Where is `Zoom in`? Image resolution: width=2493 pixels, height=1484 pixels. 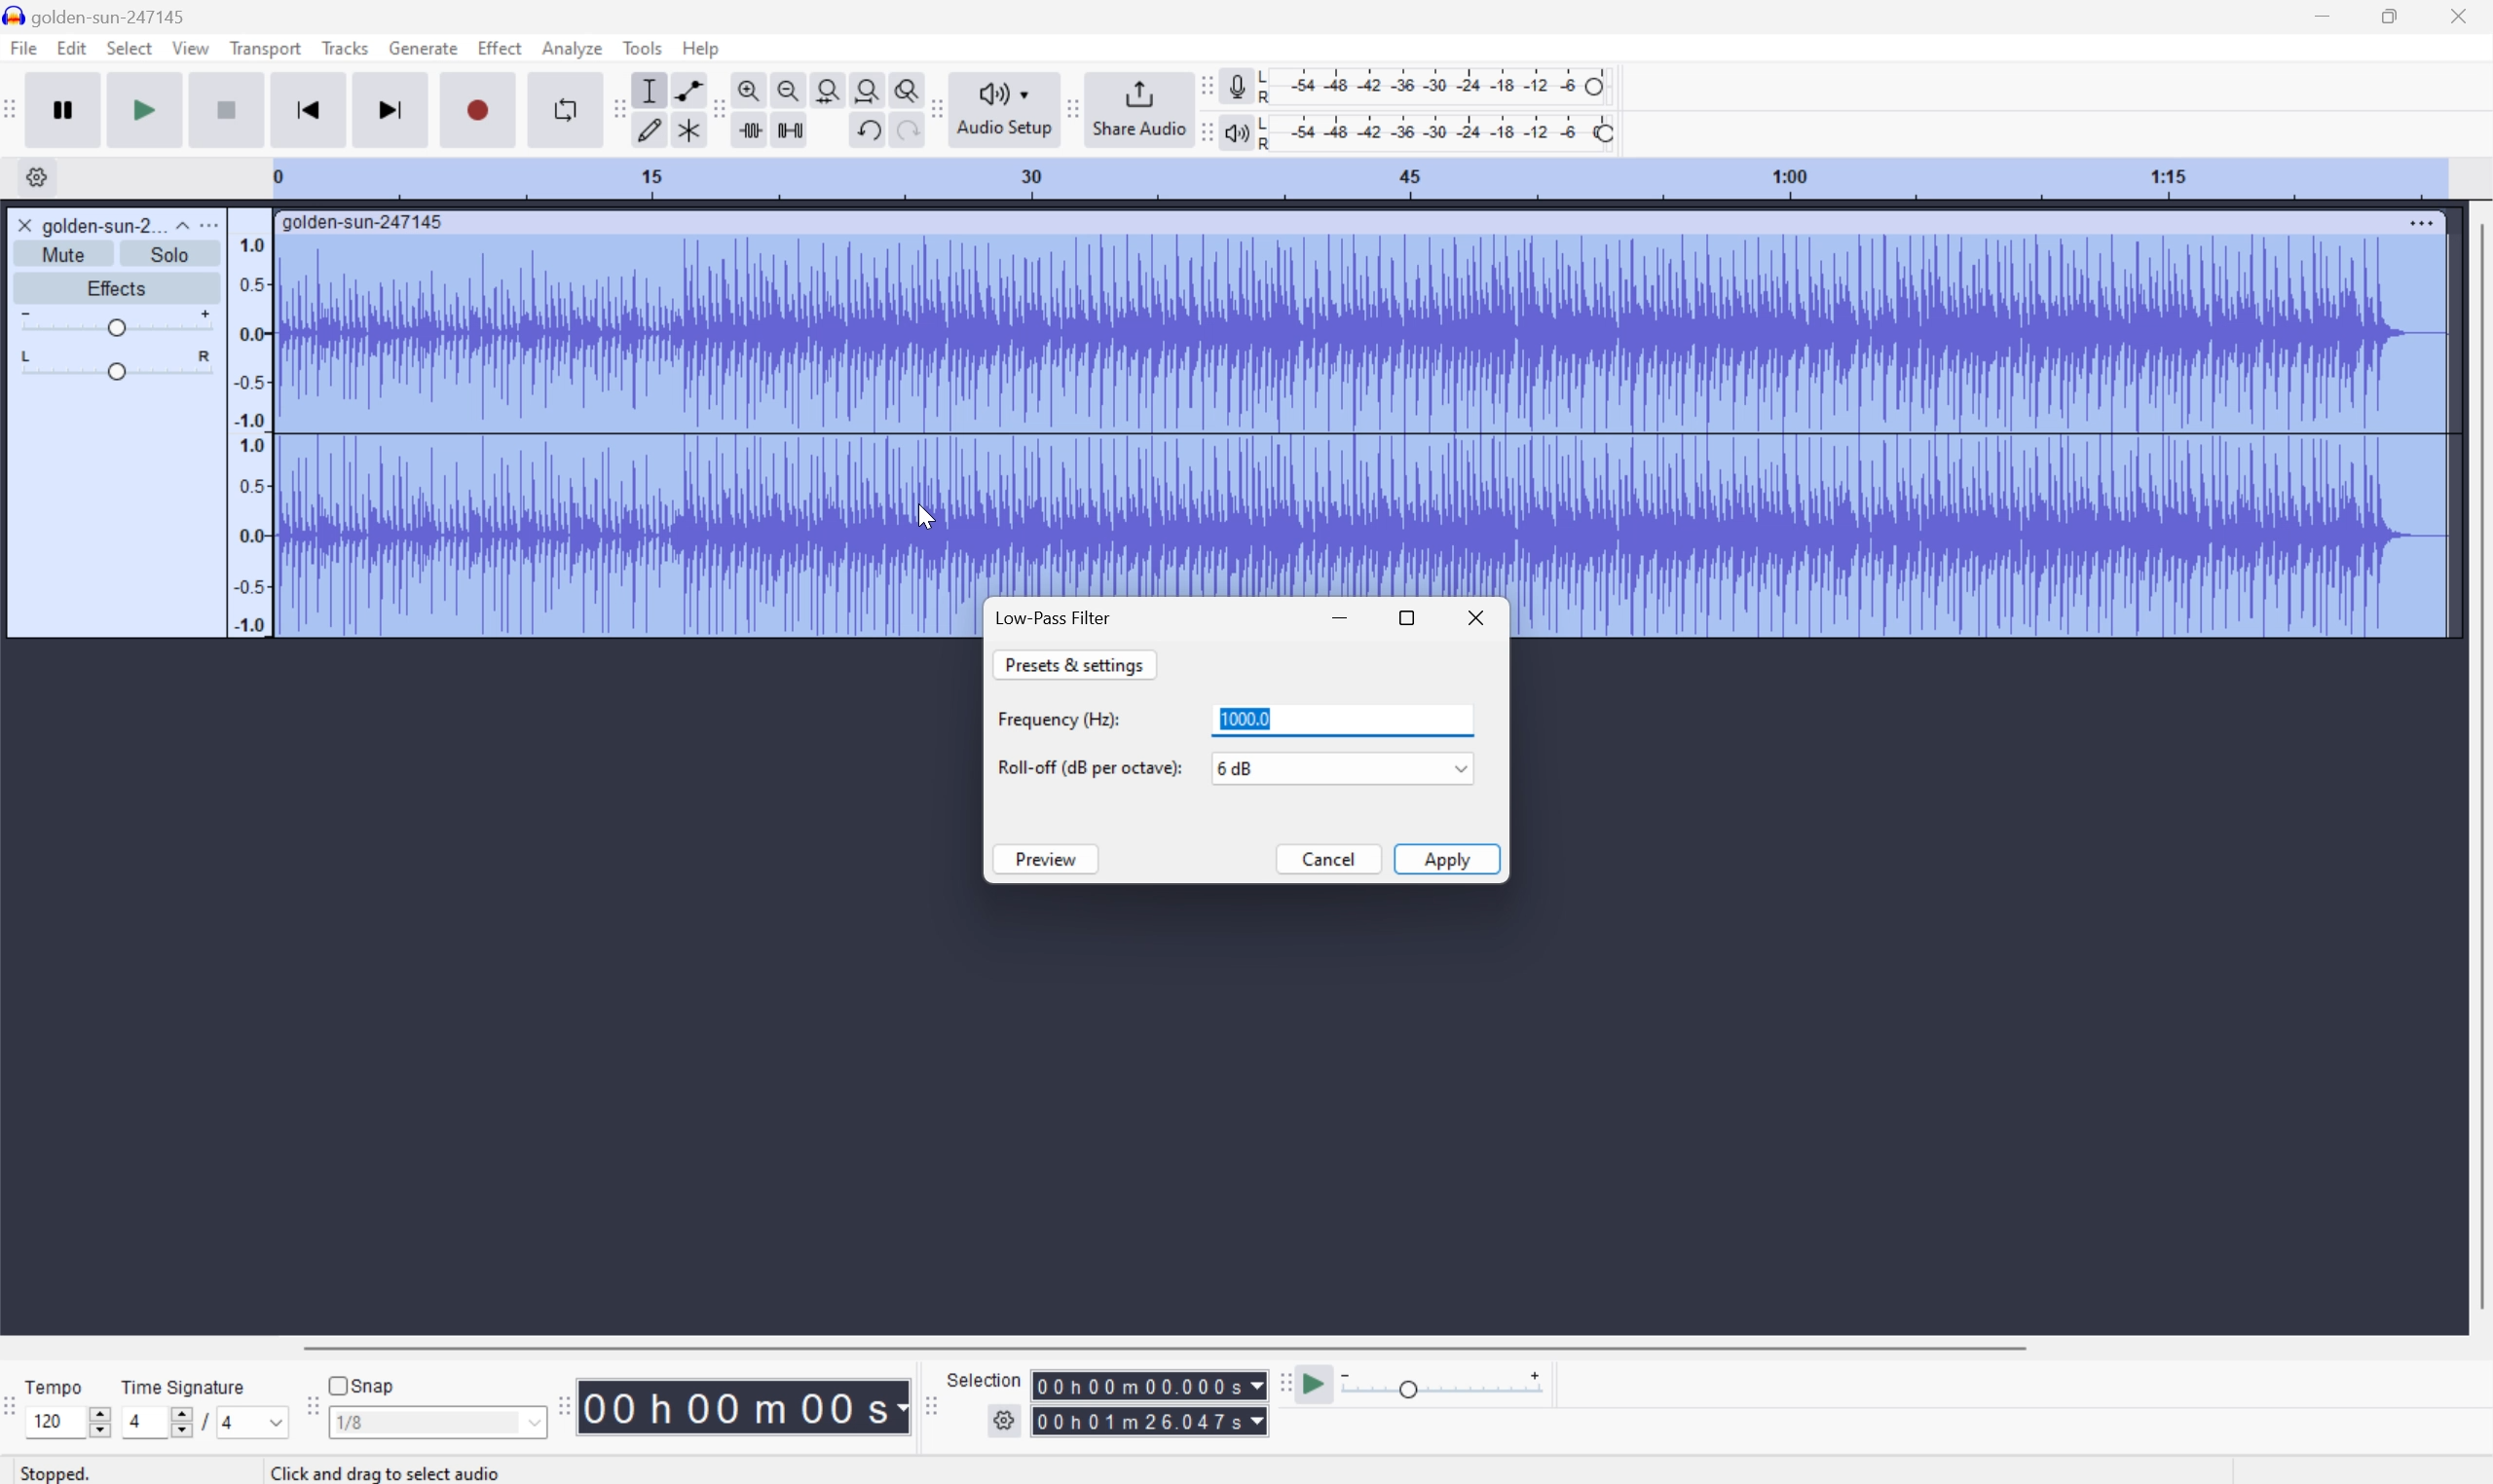 Zoom in is located at coordinates (753, 85).